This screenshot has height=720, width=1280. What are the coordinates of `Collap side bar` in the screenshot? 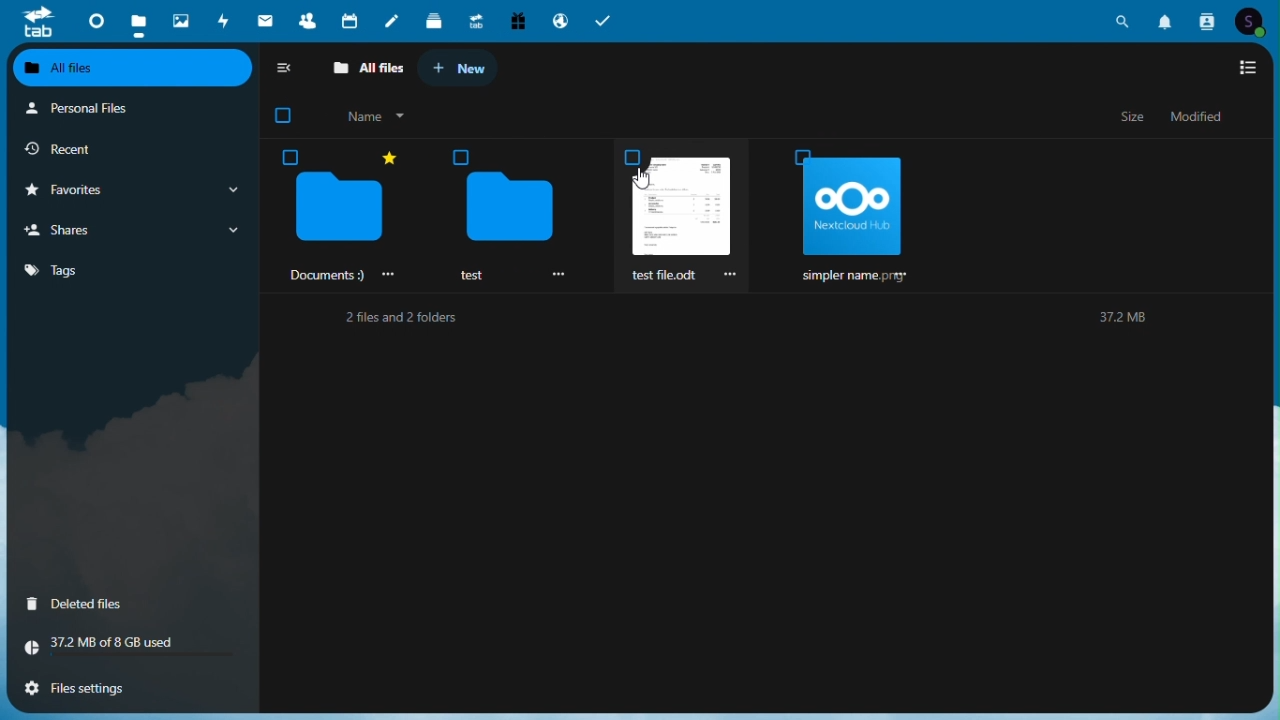 It's located at (286, 71).